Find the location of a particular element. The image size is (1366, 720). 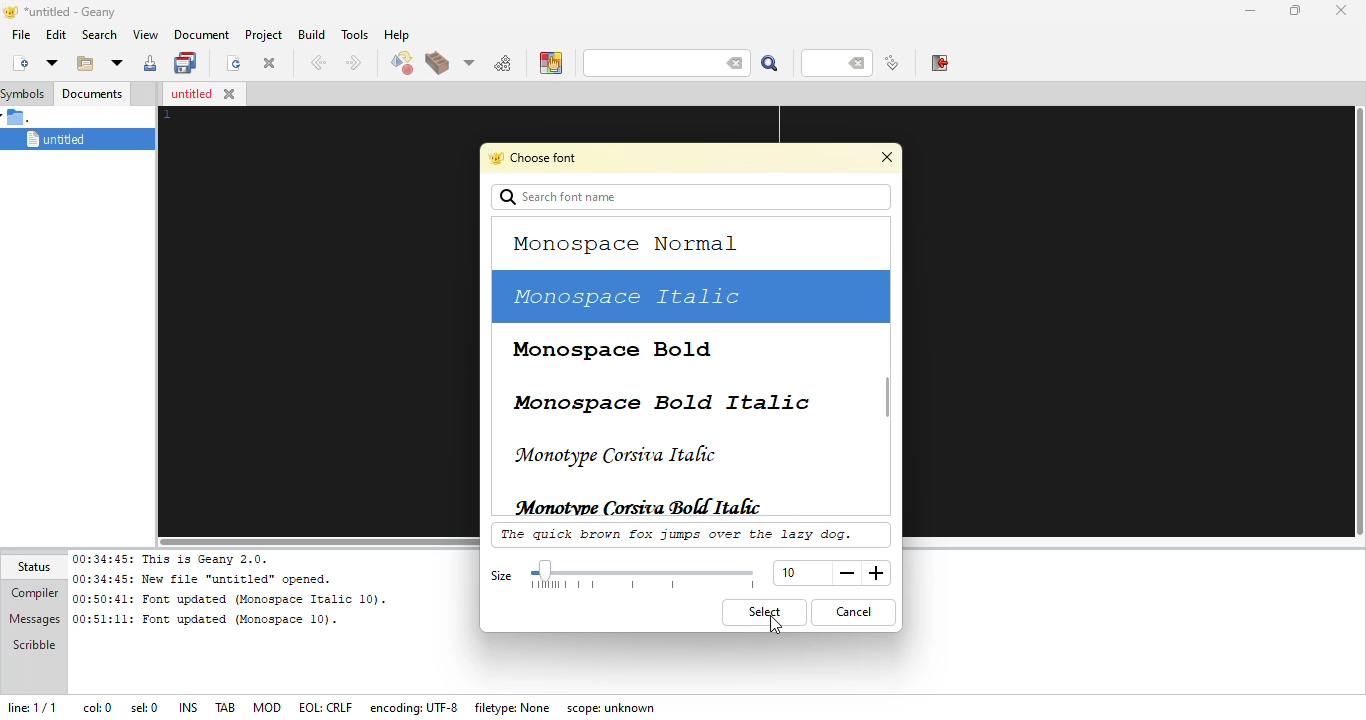

untitled is located at coordinates (189, 94).